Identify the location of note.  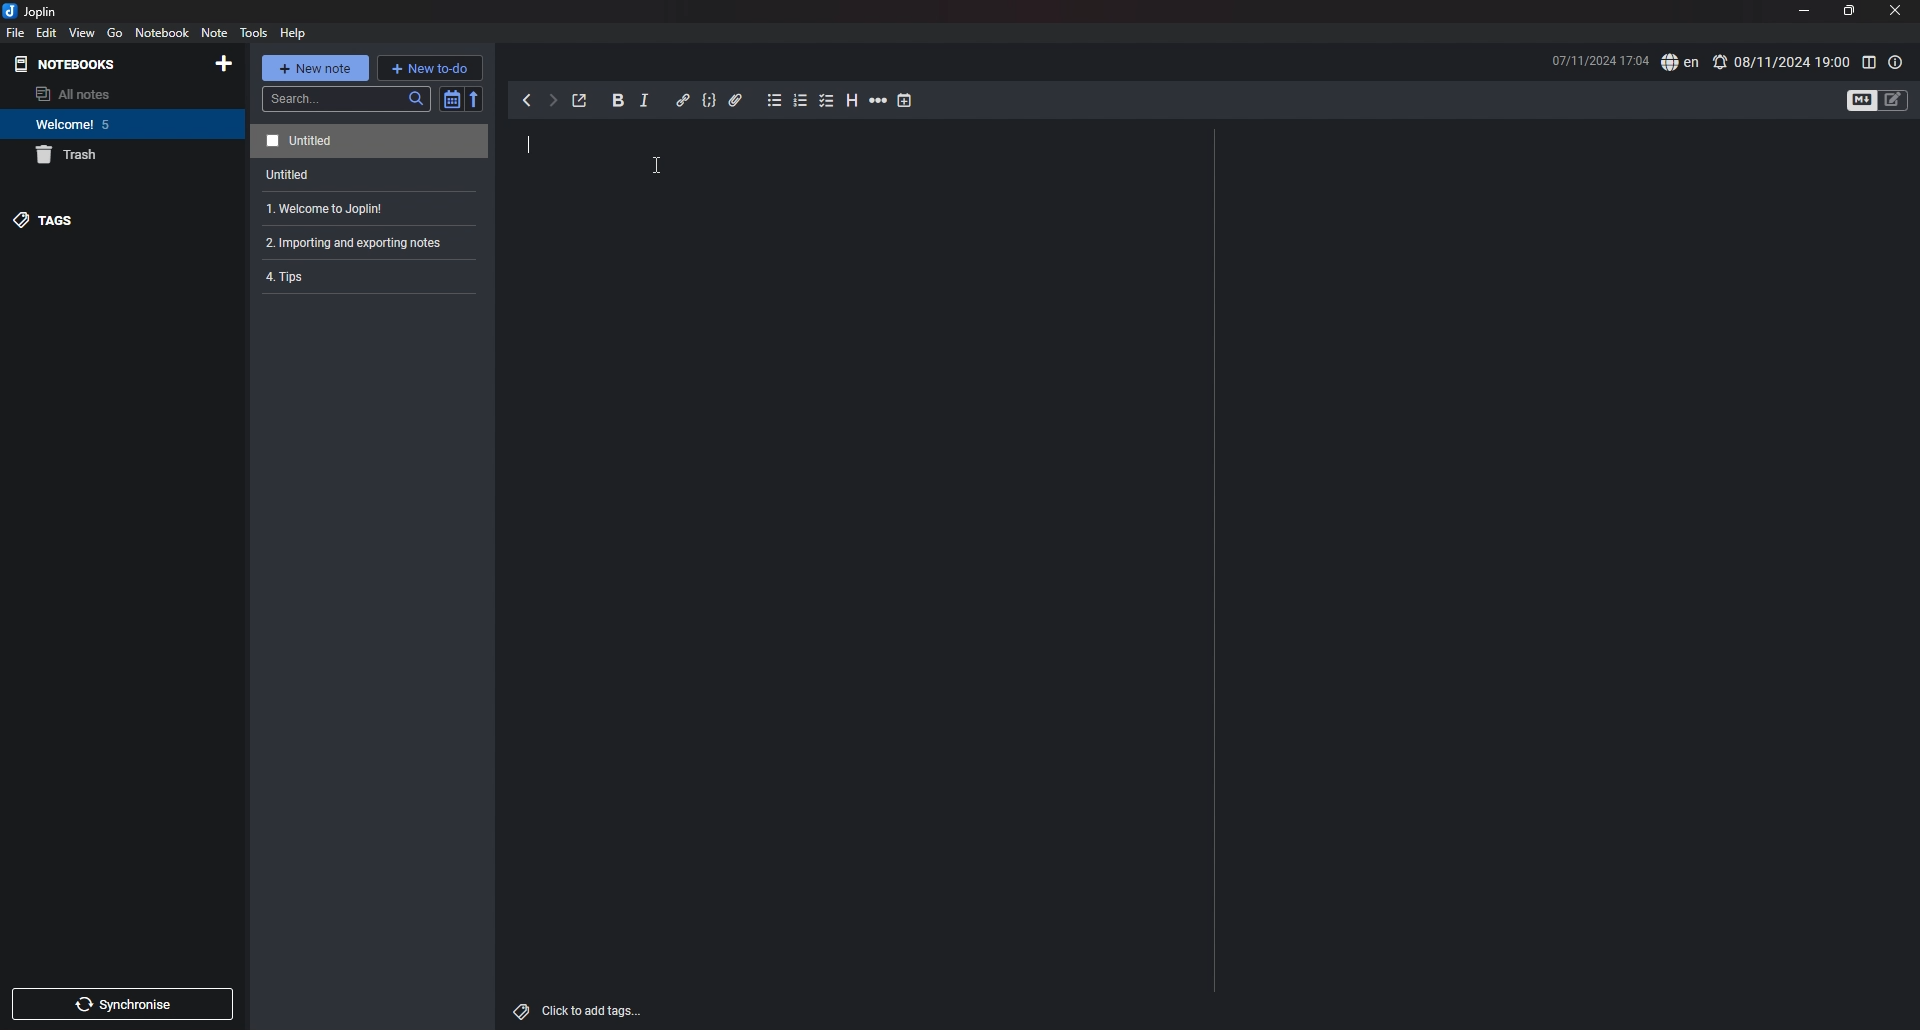
(373, 141).